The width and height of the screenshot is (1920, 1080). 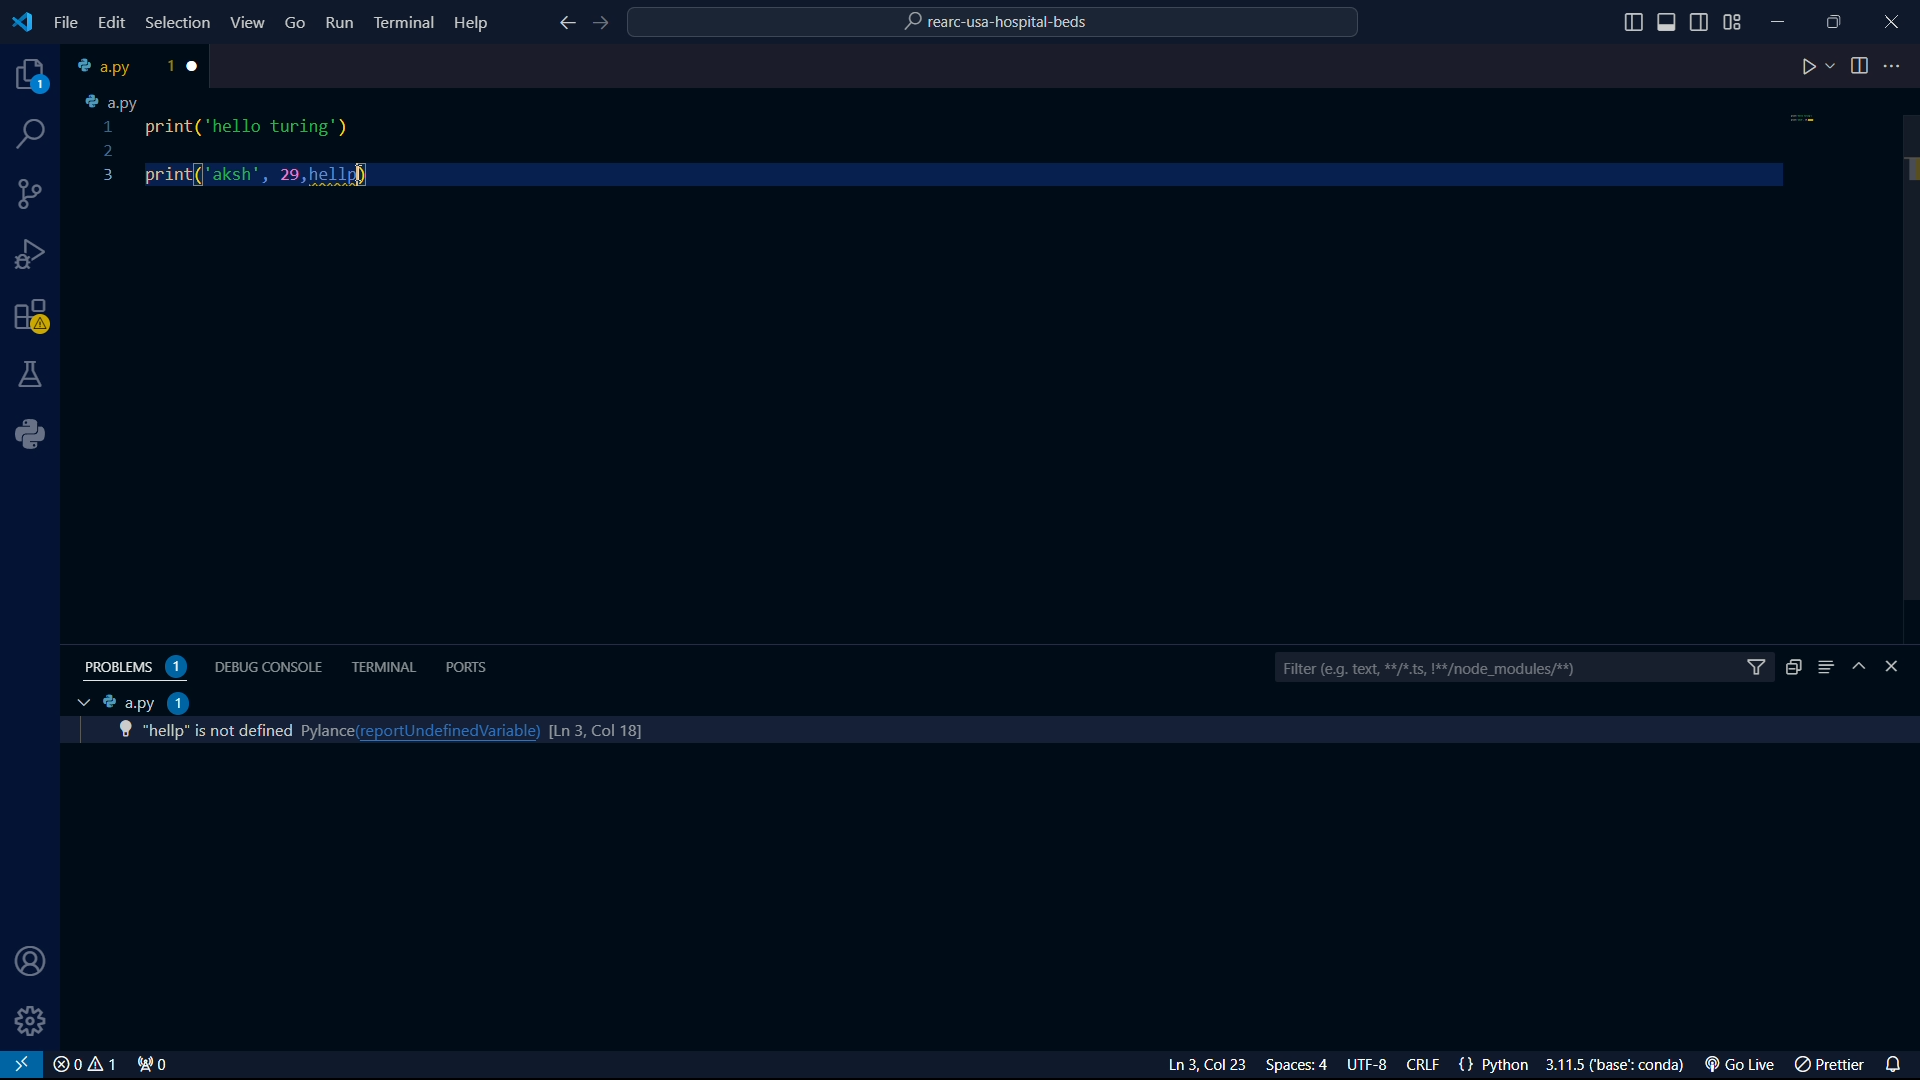 I want to click on debug console, so click(x=272, y=665).